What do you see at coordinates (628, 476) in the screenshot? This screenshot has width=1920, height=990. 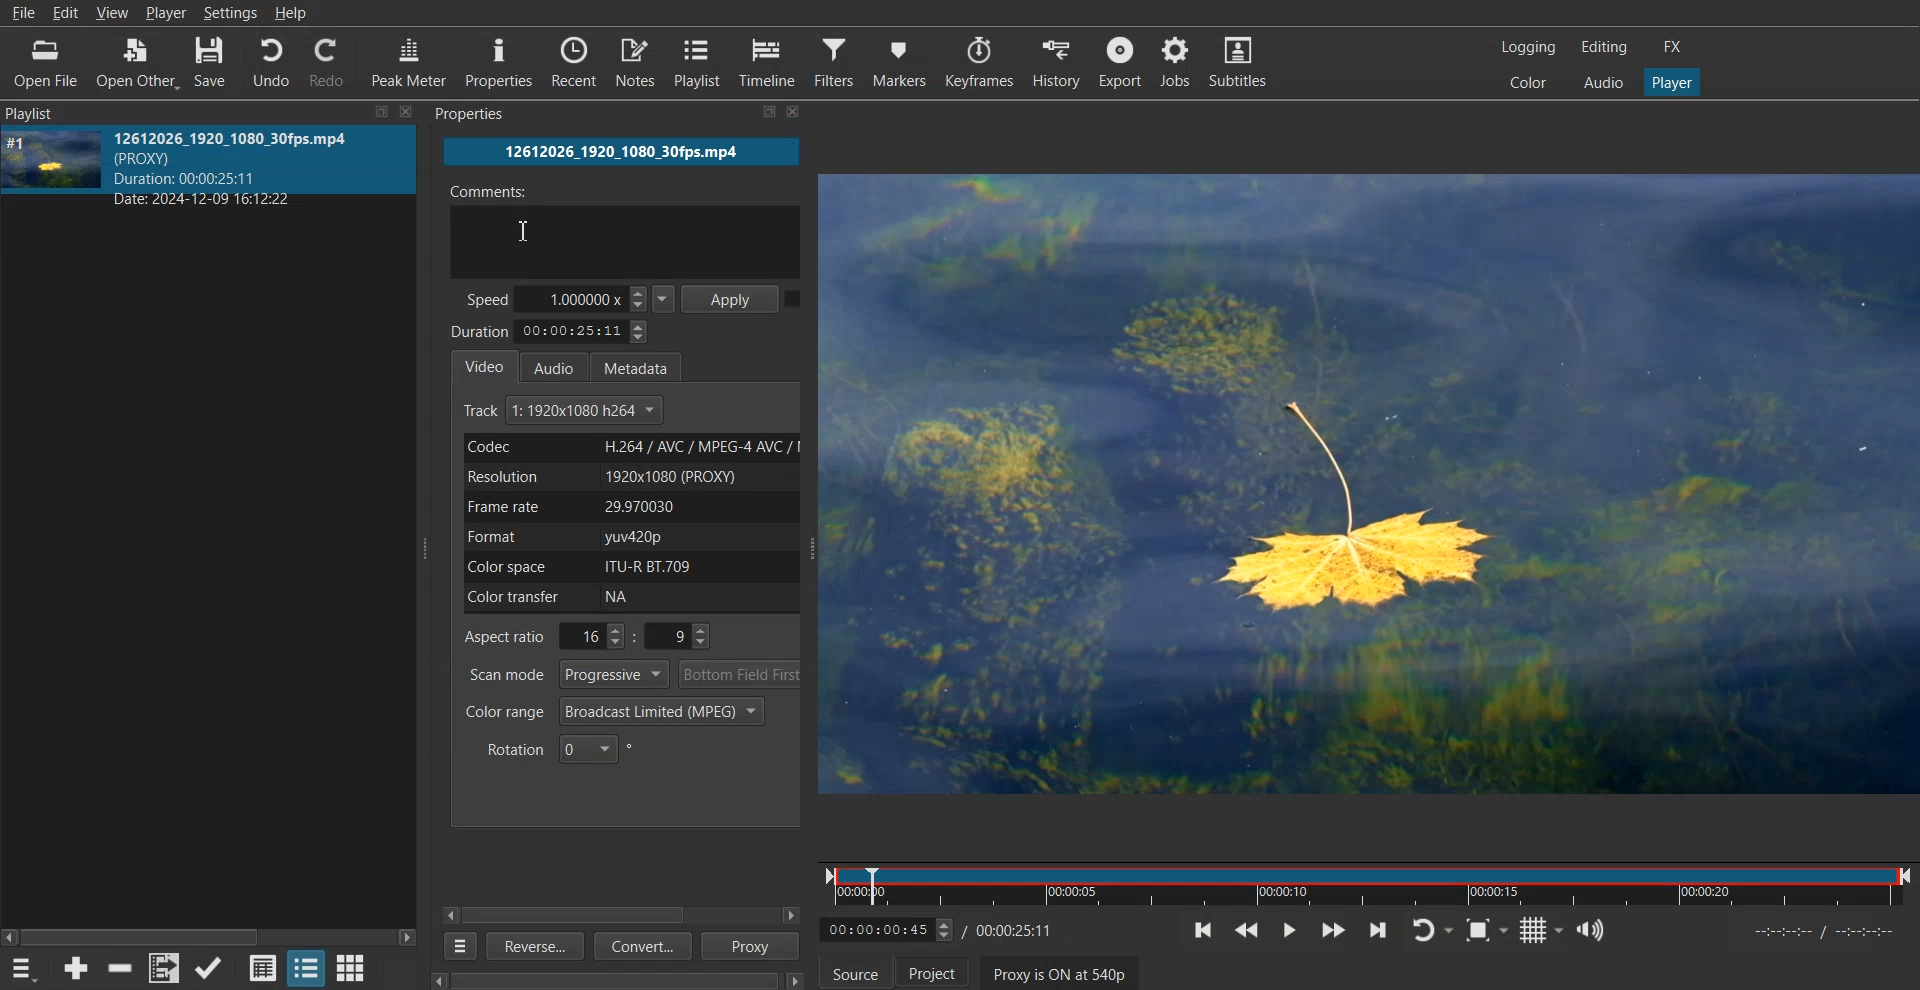 I see `Resolution` at bounding box center [628, 476].